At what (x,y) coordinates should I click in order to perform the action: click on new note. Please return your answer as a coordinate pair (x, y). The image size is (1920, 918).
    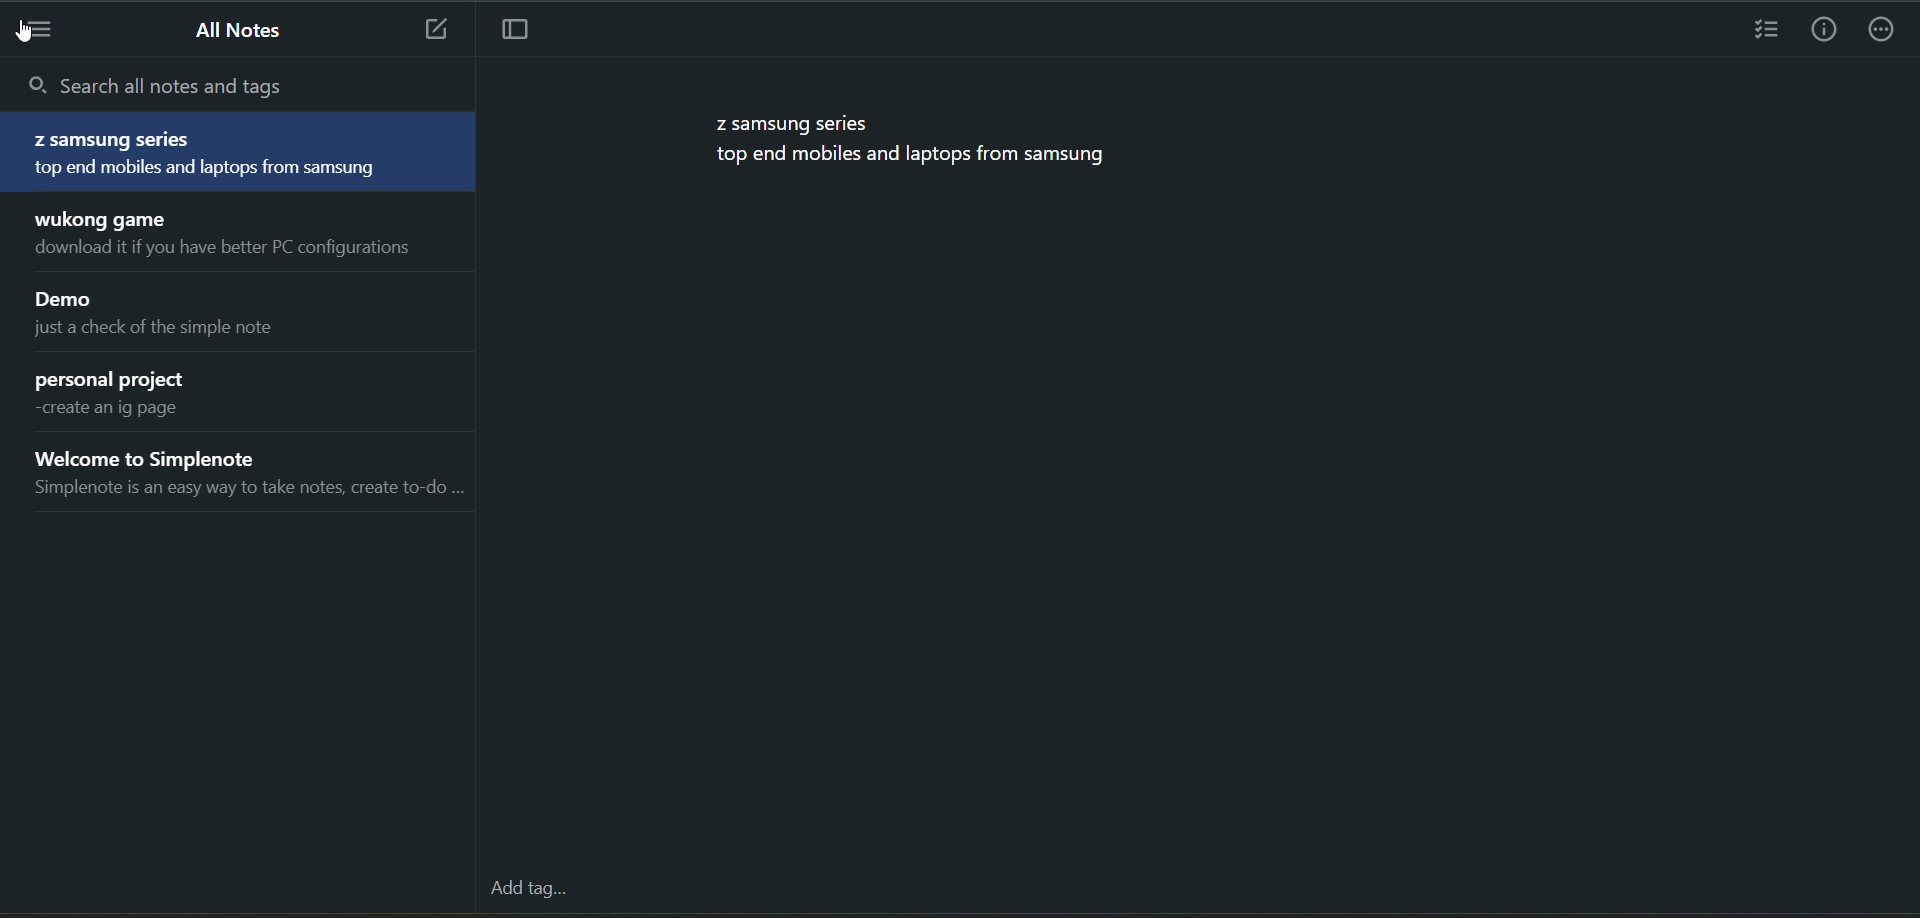
    Looking at the image, I should click on (432, 29).